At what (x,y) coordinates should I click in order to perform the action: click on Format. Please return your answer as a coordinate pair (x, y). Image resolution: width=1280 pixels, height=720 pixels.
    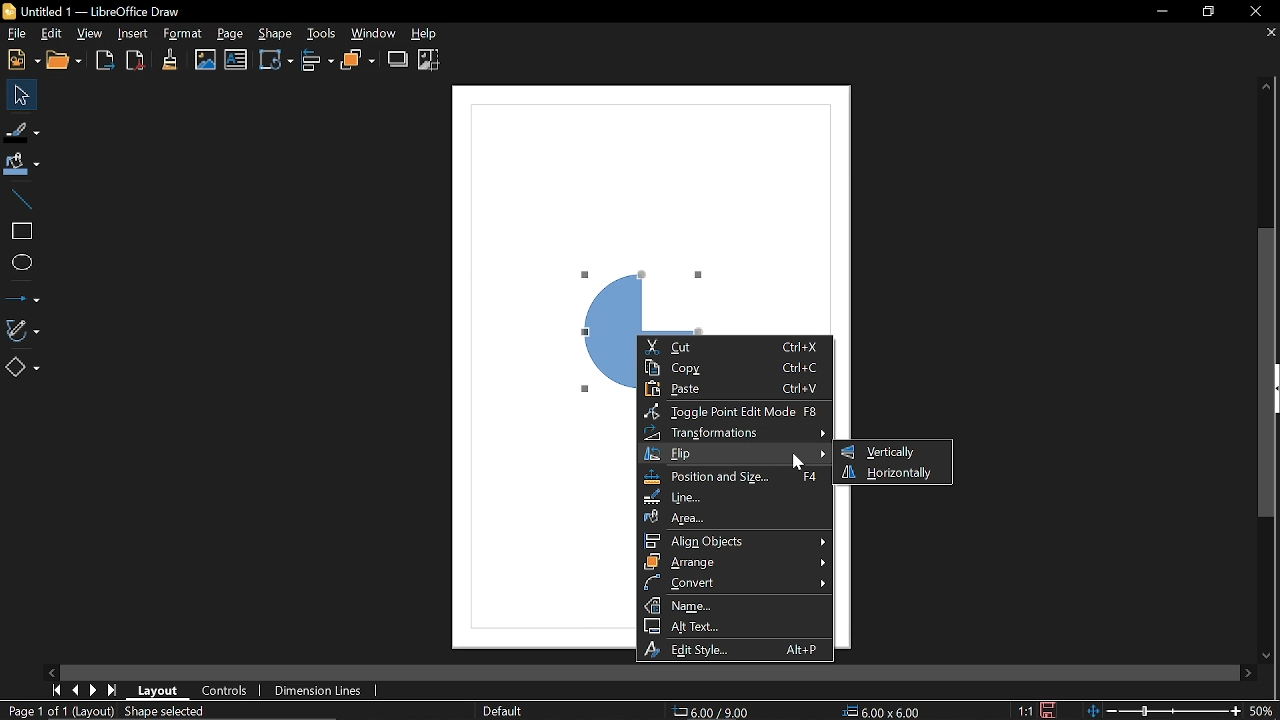
    Looking at the image, I should click on (179, 35).